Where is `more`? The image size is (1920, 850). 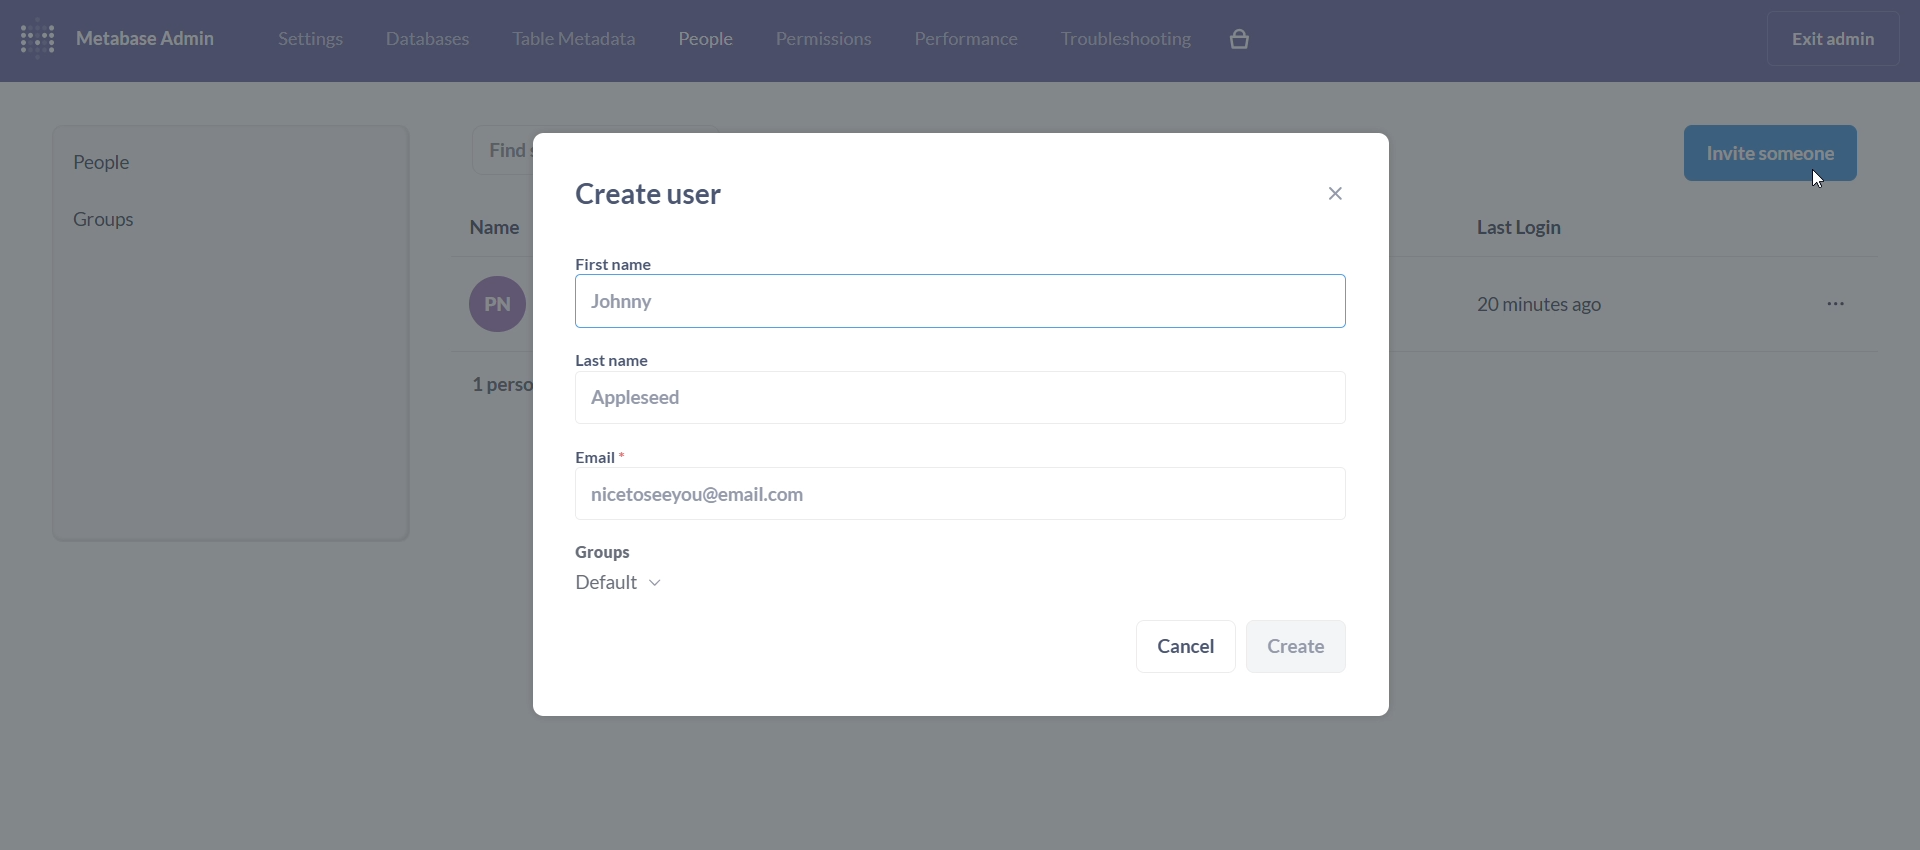
more is located at coordinates (1842, 305).